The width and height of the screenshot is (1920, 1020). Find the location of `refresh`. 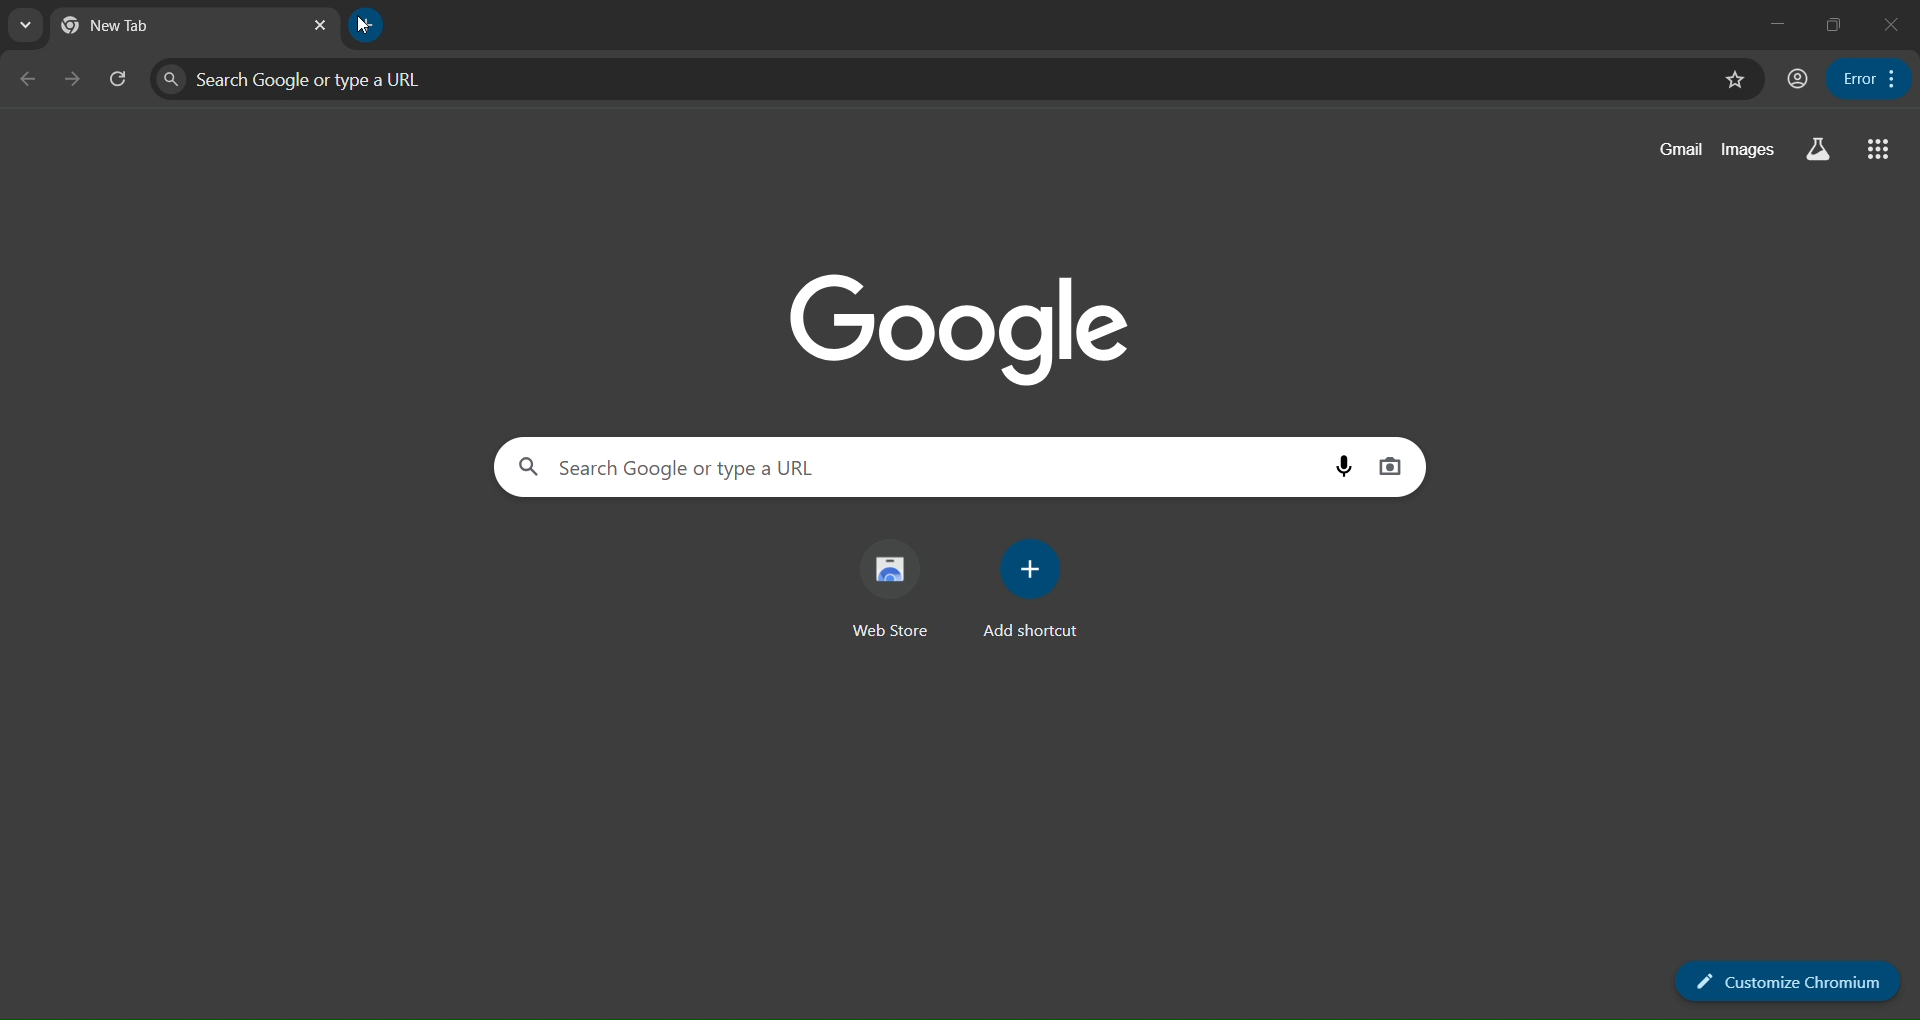

refresh is located at coordinates (121, 80).